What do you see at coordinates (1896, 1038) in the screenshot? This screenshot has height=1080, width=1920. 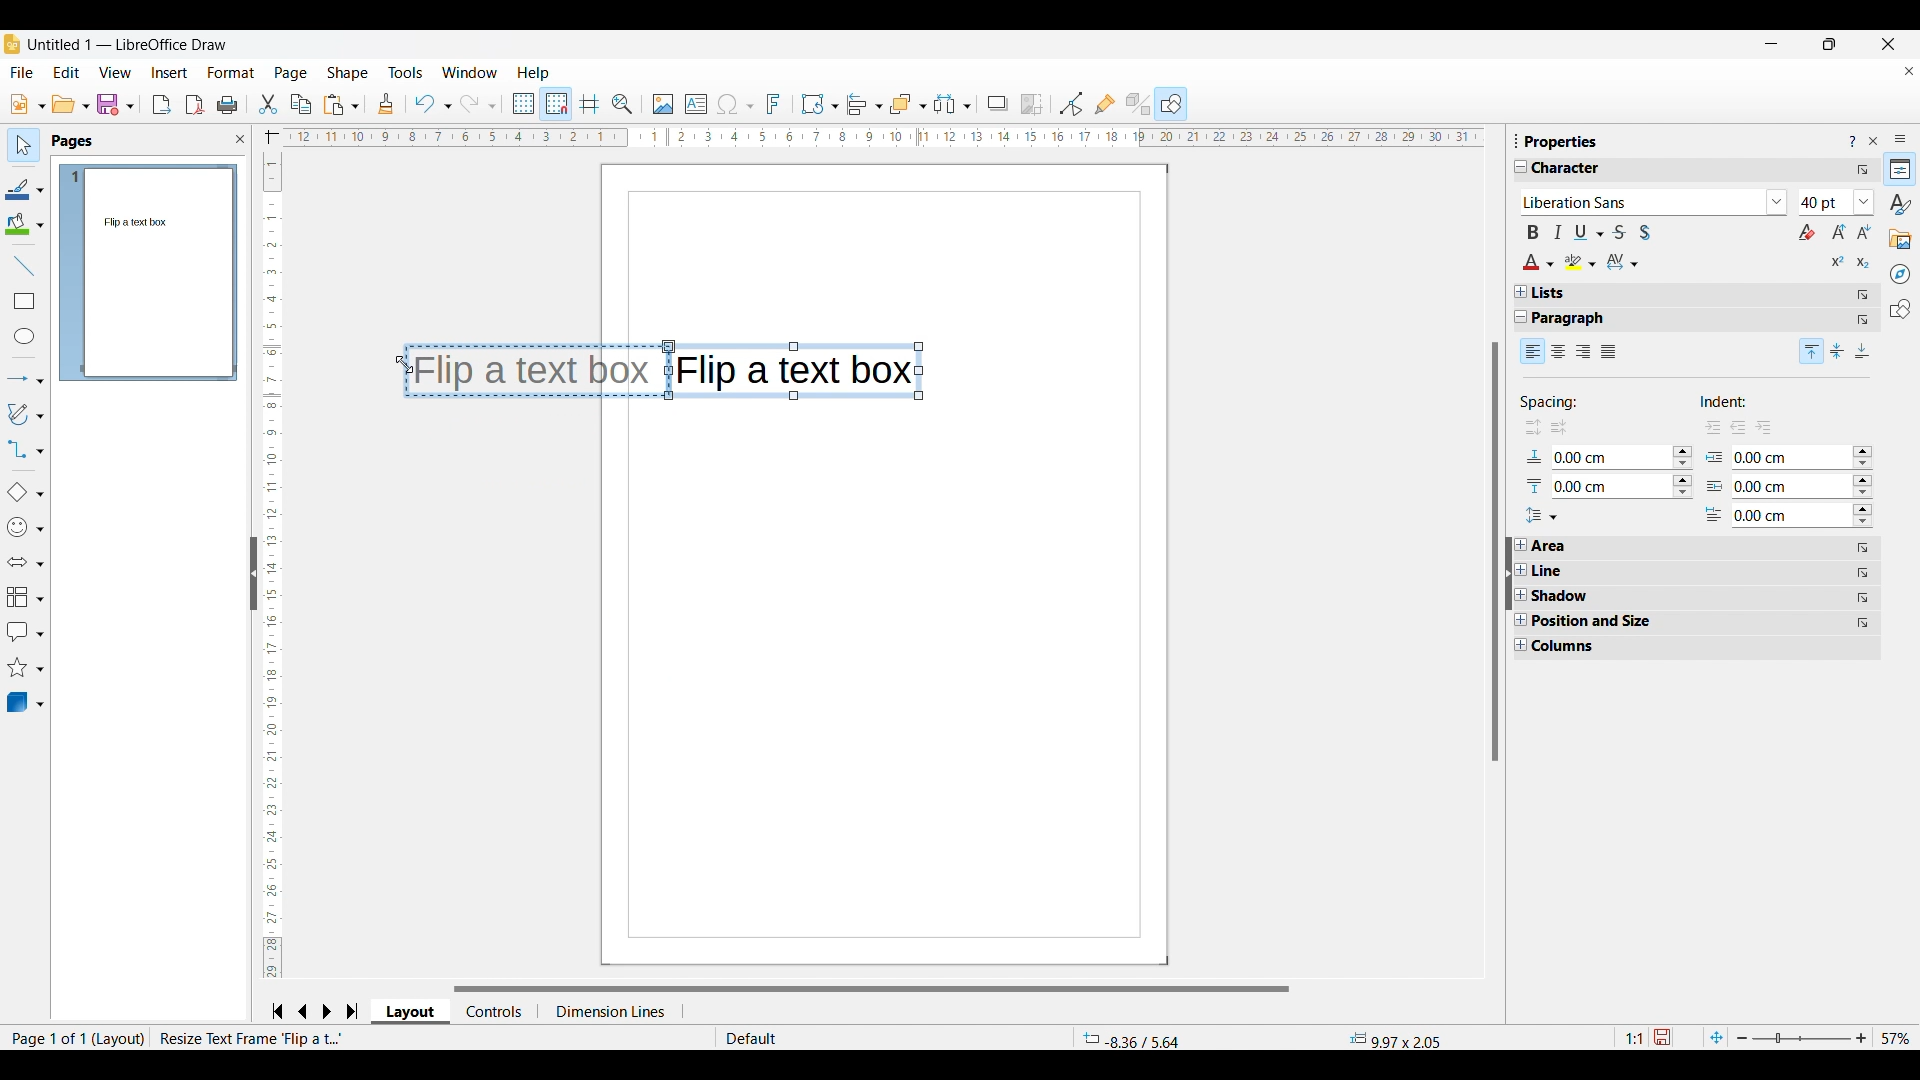 I see `57%` at bounding box center [1896, 1038].